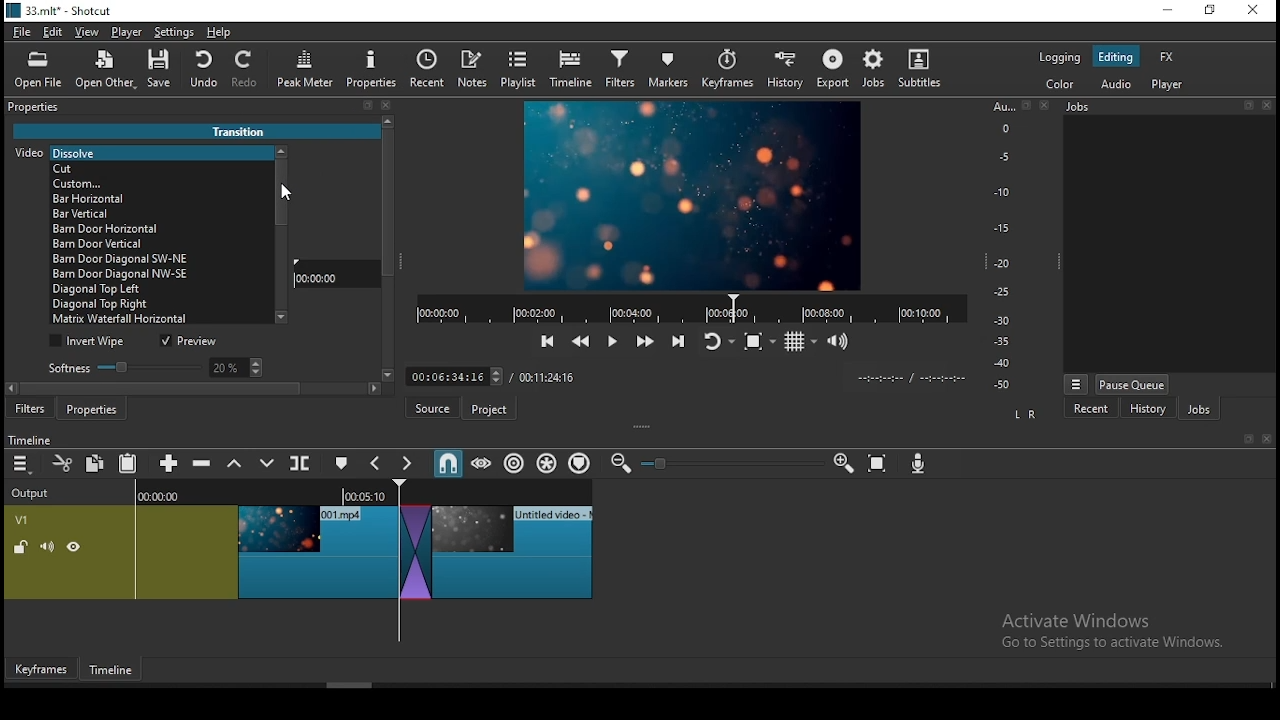 This screenshot has height=720, width=1280. I want to click on 00:00:00, so click(321, 277).